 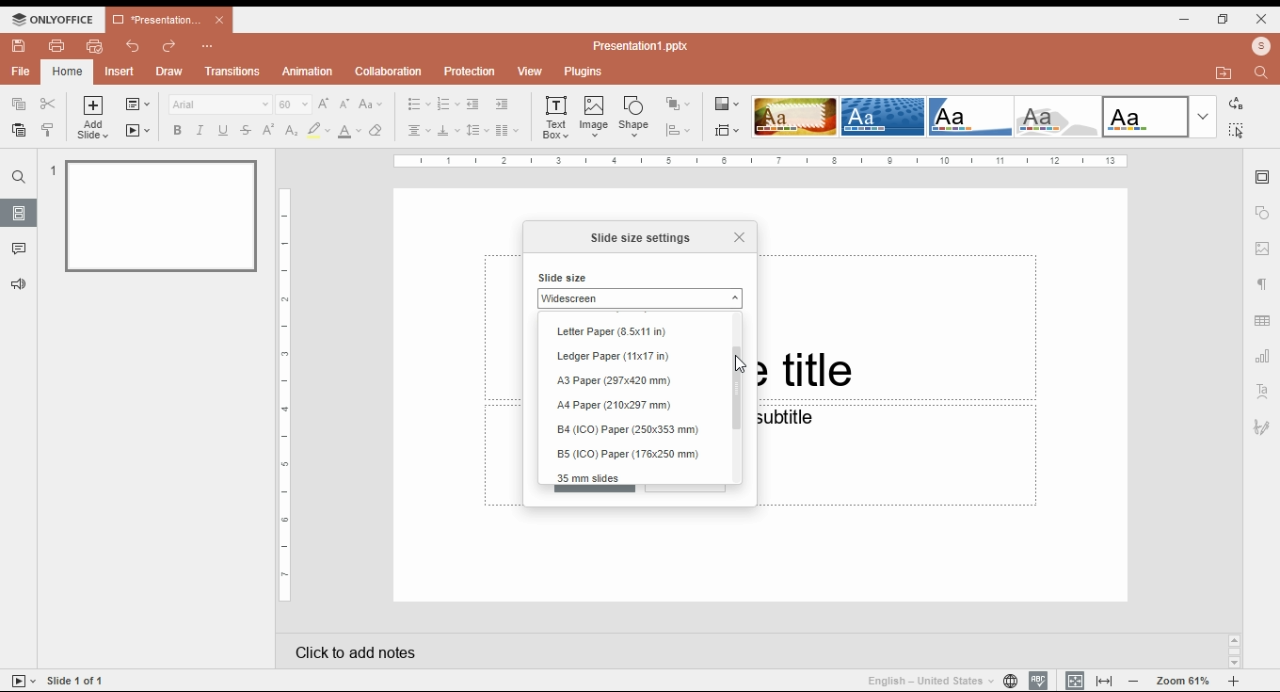 What do you see at coordinates (1264, 178) in the screenshot?
I see `slide settings` at bounding box center [1264, 178].